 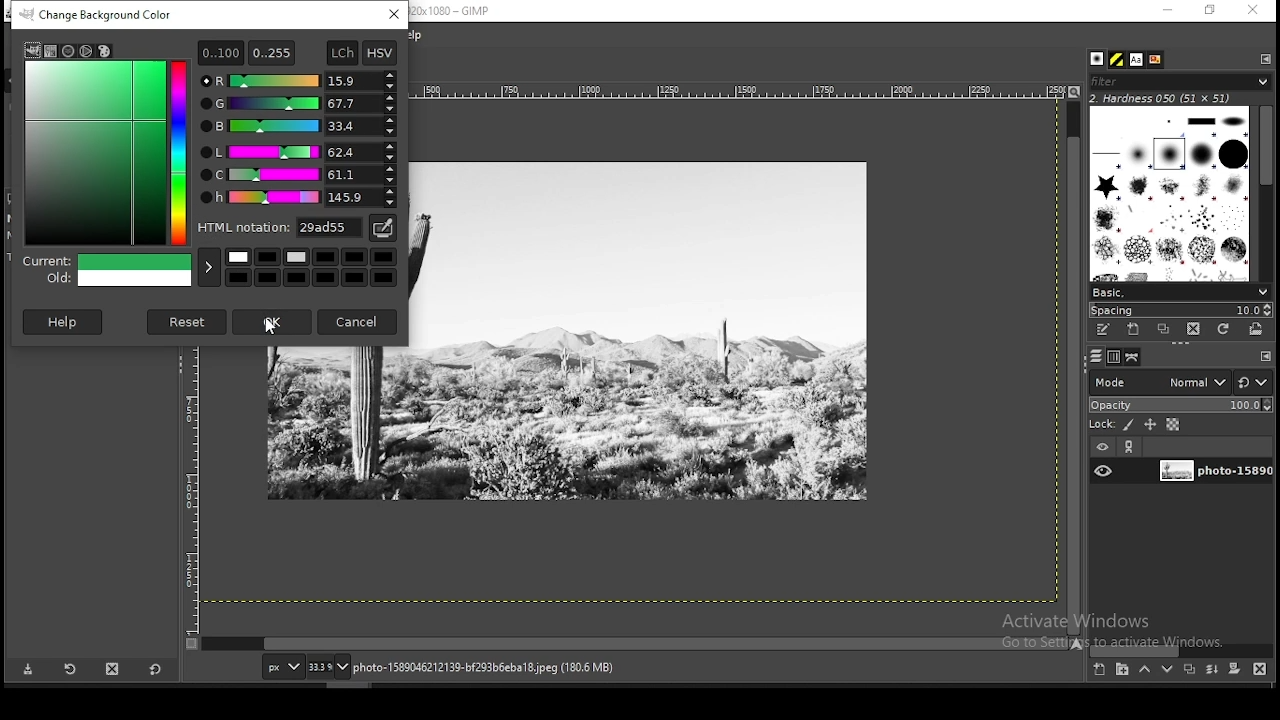 What do you see at coordinates (1156, 60) in the screenshot?
I see `document history` at bounding box center [1156, 60].